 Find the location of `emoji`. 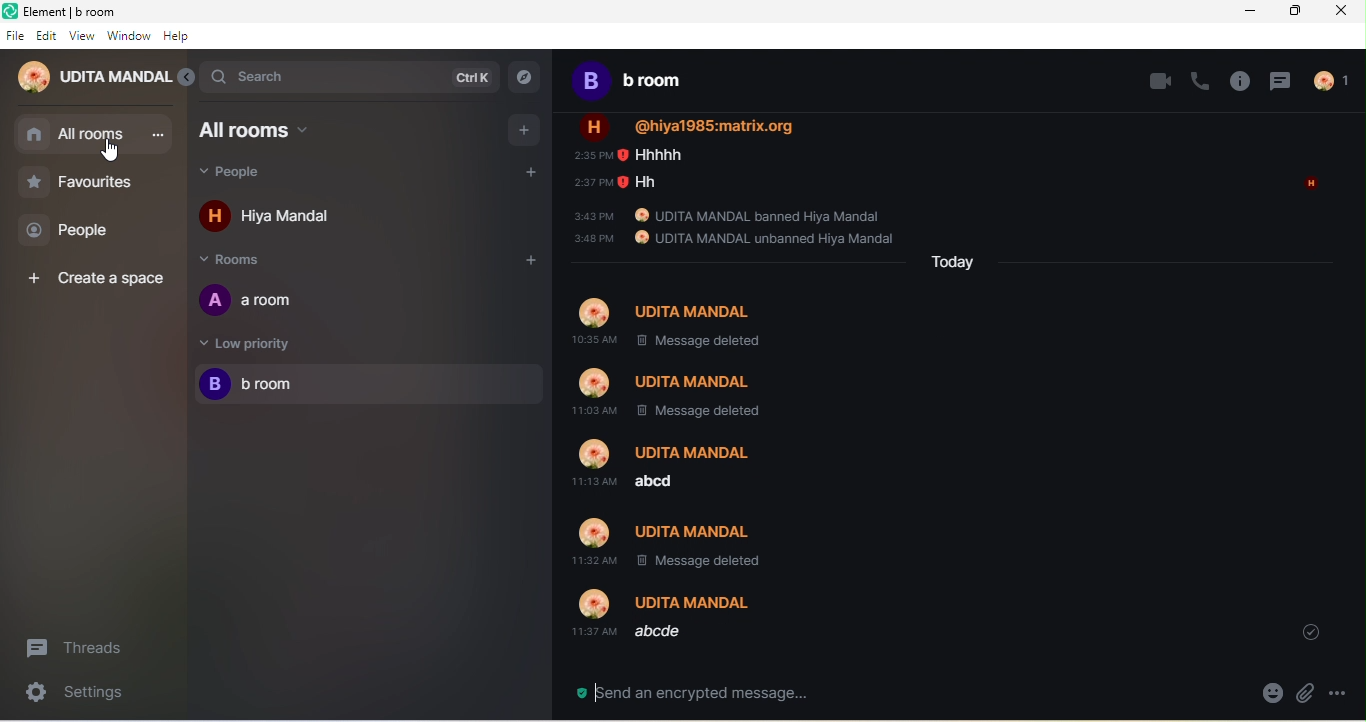

emoji is located at coordinates (1270, 694).